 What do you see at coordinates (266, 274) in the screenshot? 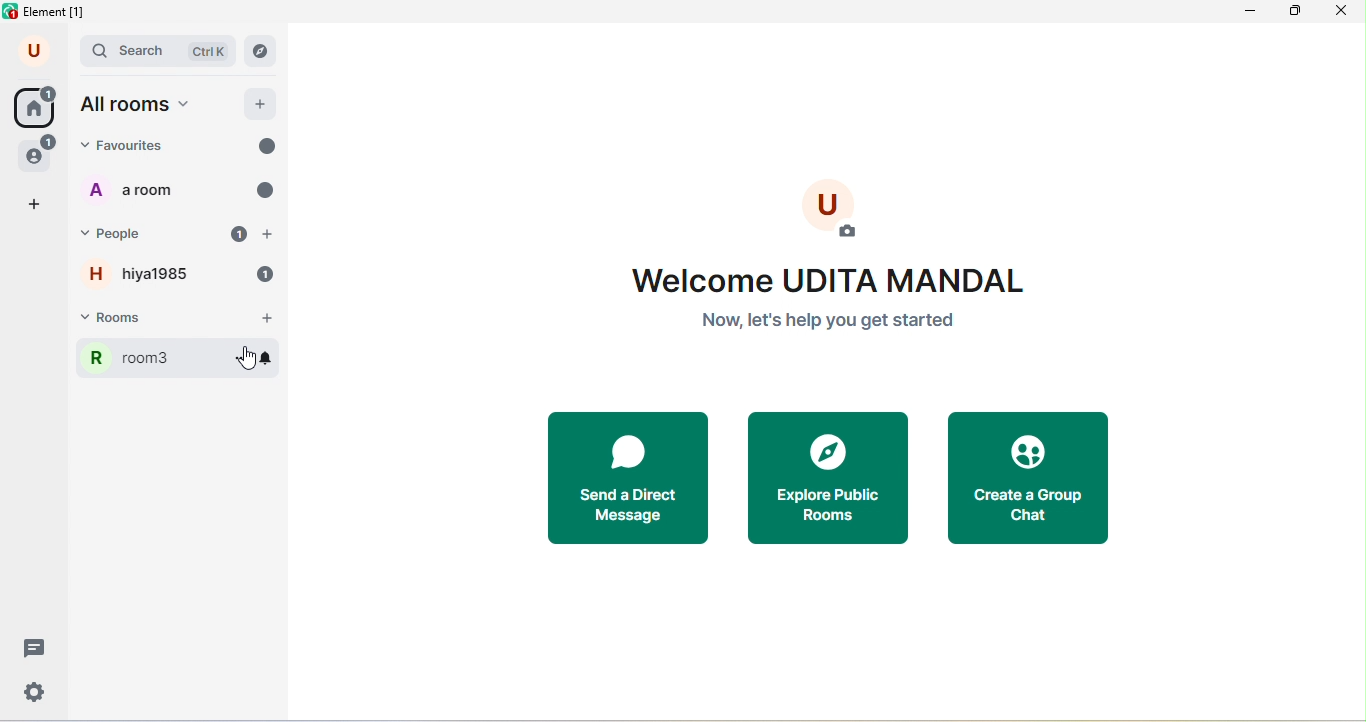
I see `notifications` at bounding box center [266, 274].